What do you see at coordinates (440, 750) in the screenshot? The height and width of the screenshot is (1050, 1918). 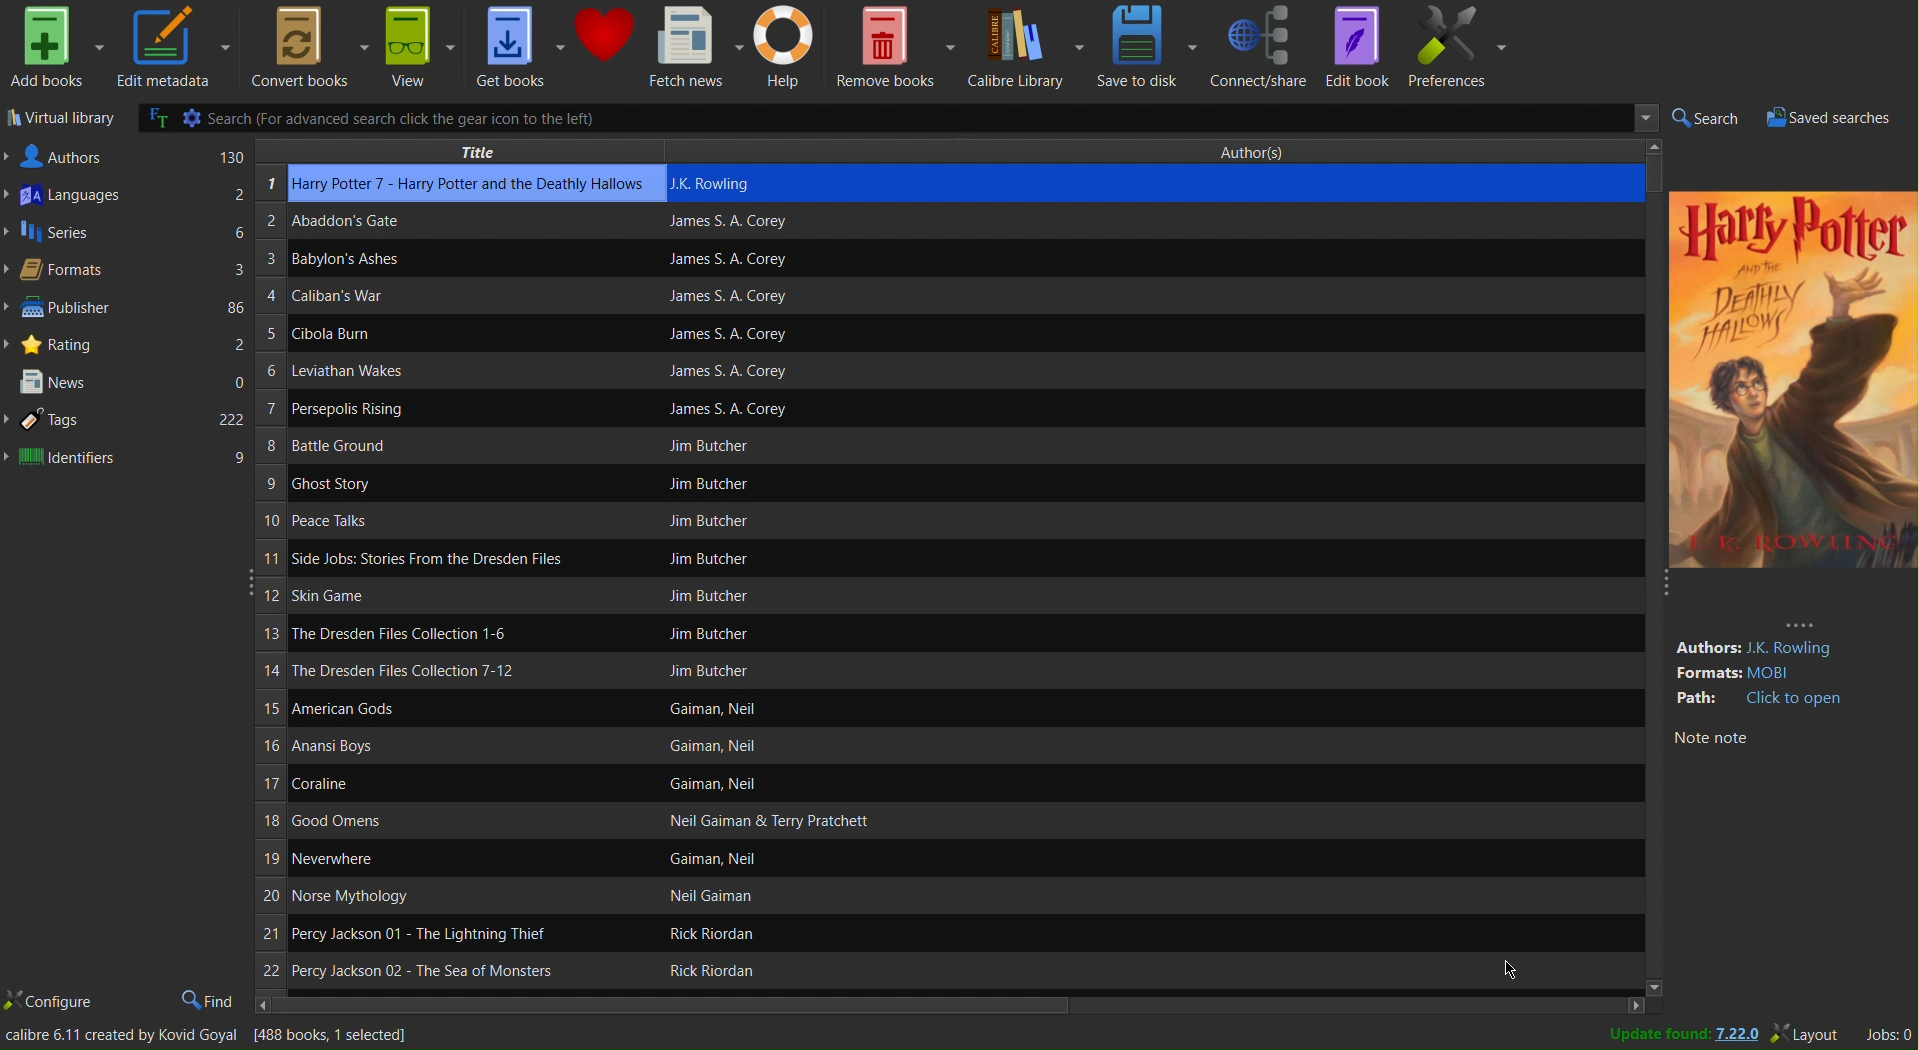 I see `Book name` at bounding box center [440, 750].